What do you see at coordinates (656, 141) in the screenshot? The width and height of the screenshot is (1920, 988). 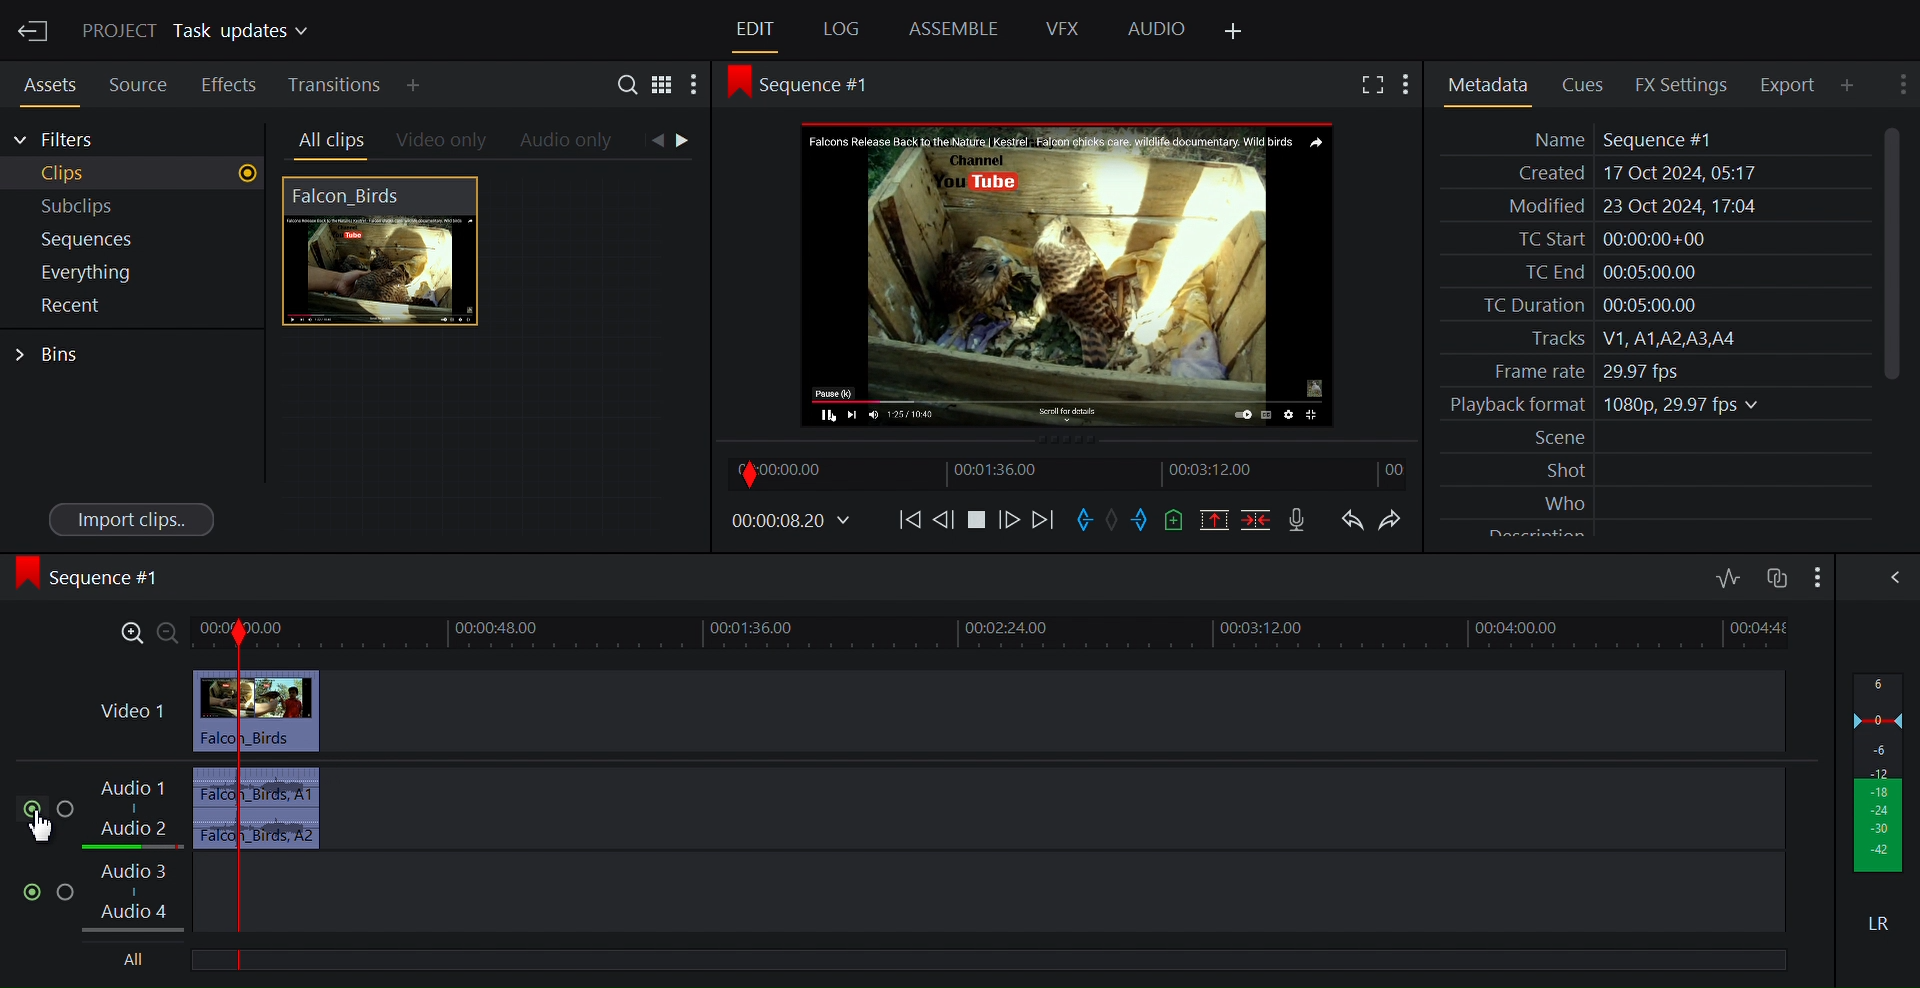 I see `Click to go back` at bounding box center [656, 141].